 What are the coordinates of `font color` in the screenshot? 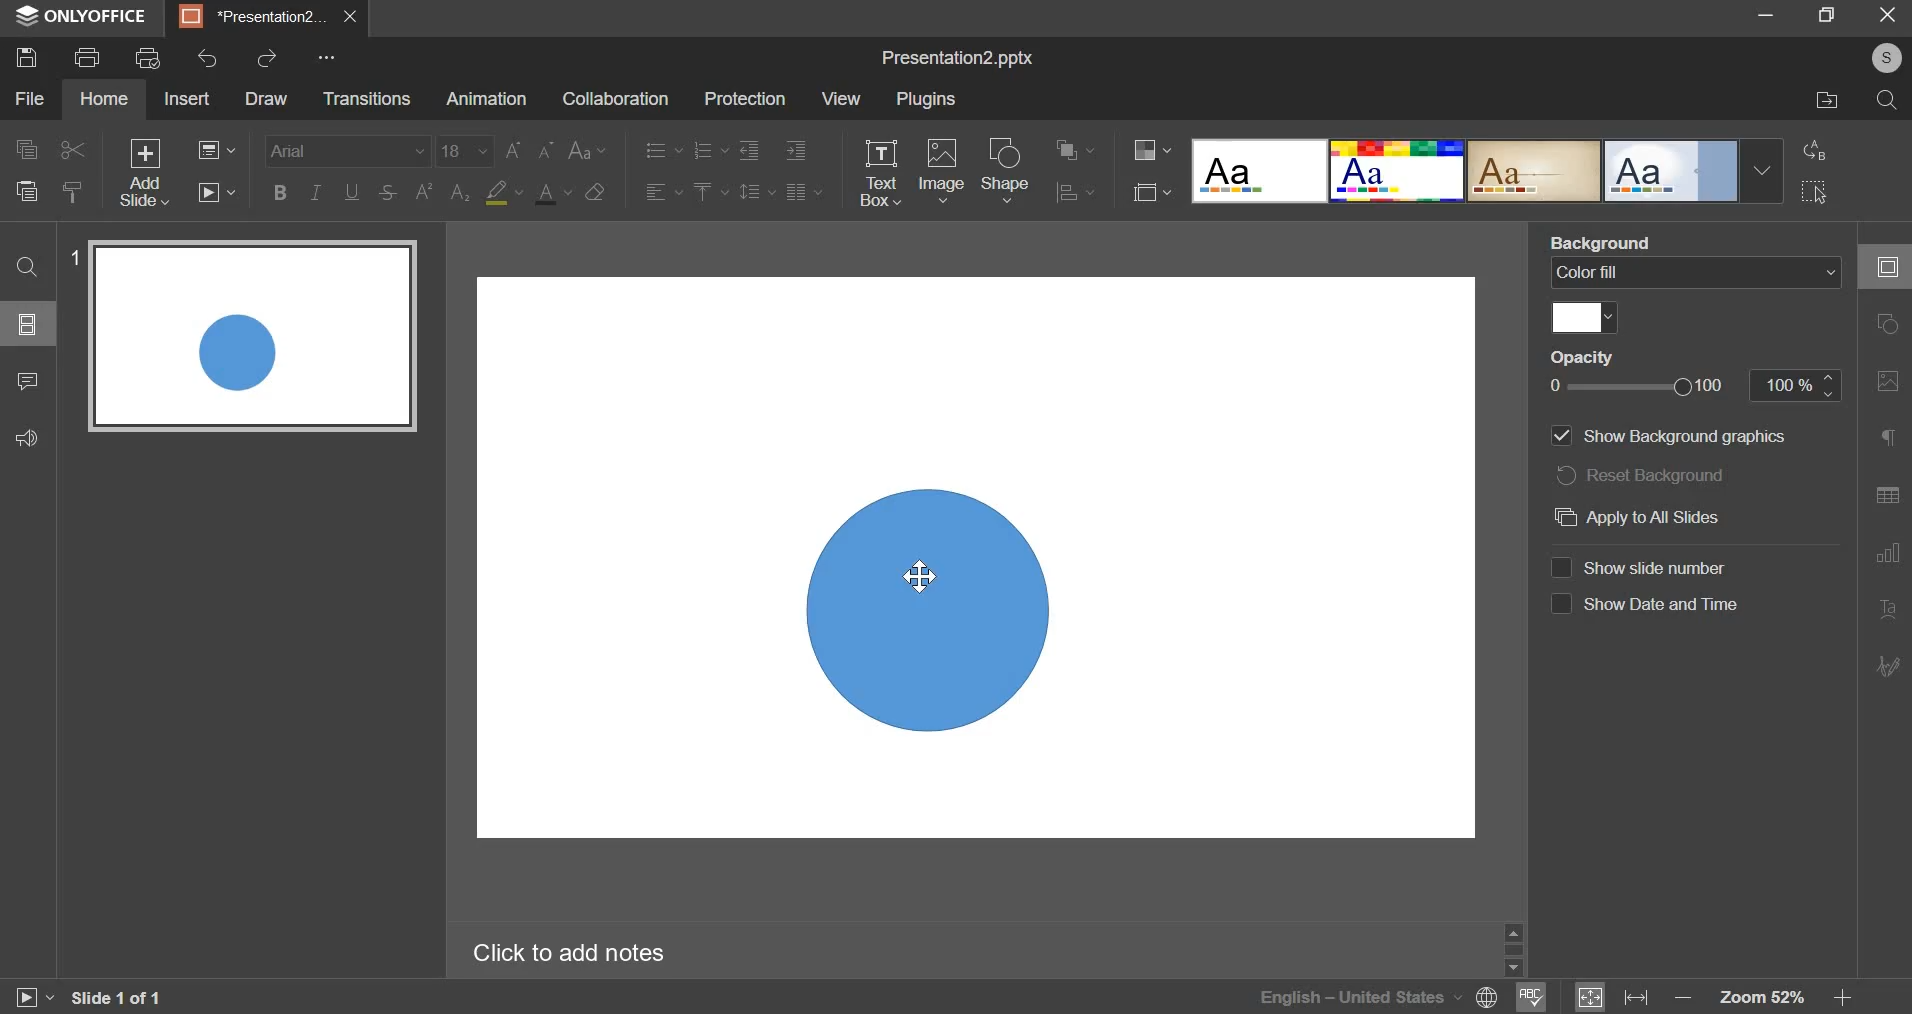 It's located at (553, 194).